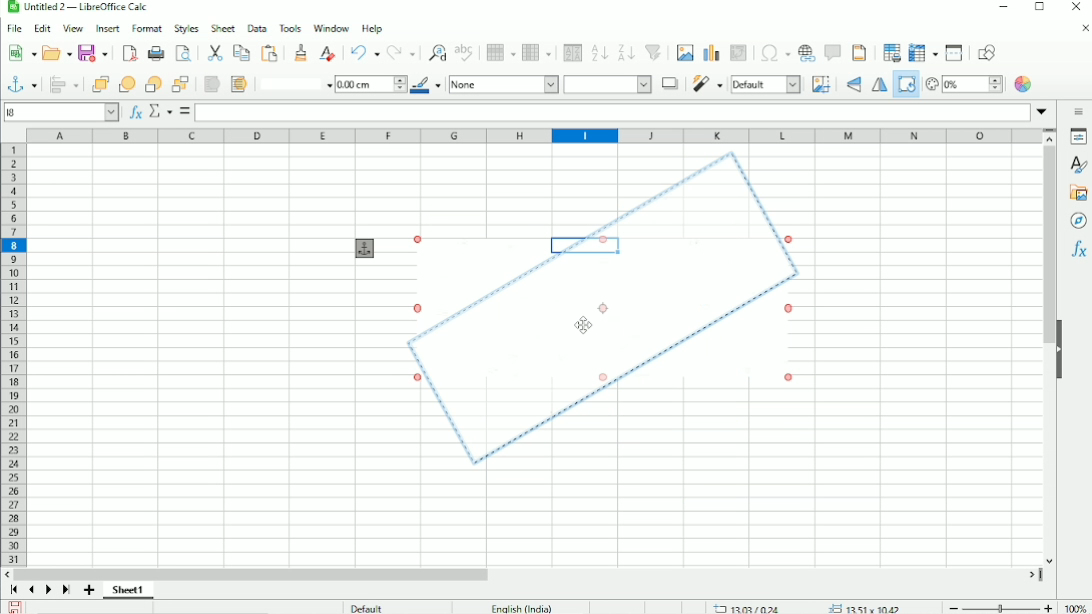 The height and width of the screenshot is (614, 1092). I want to click on Default, so click(767, 85).